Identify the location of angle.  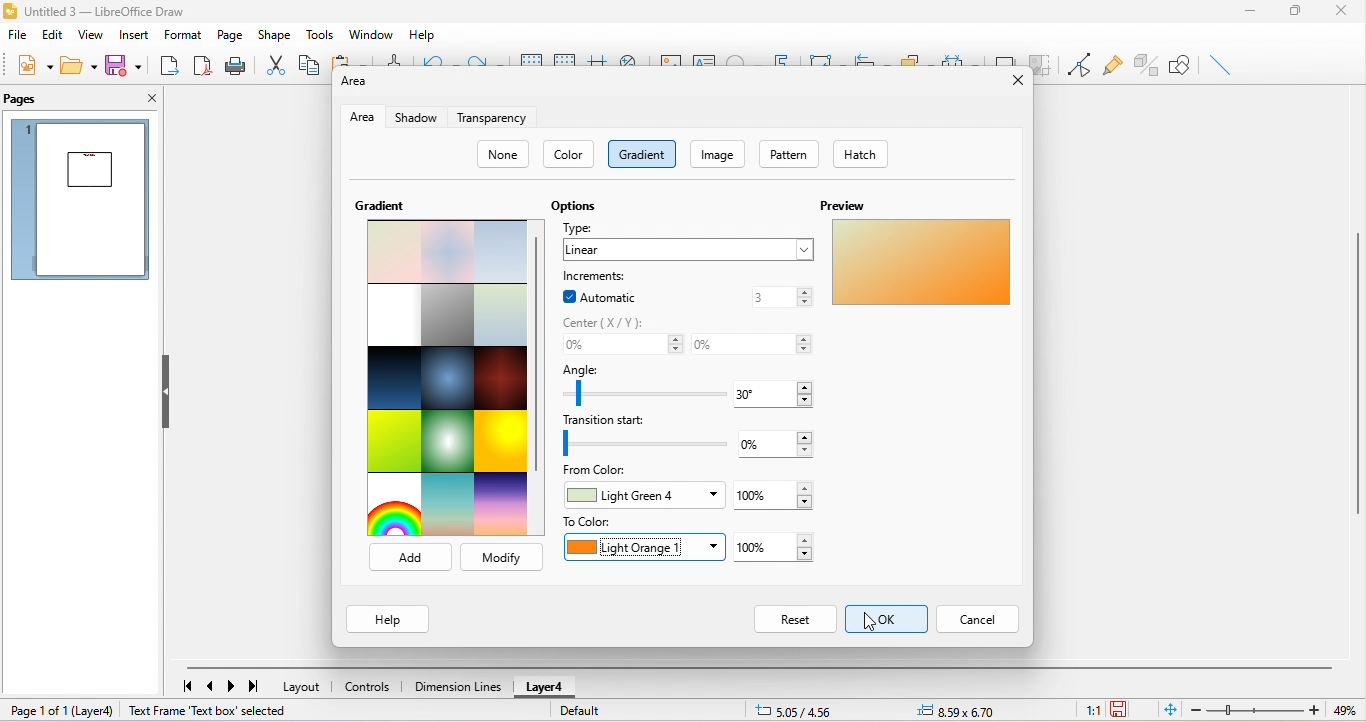
(589, 370).